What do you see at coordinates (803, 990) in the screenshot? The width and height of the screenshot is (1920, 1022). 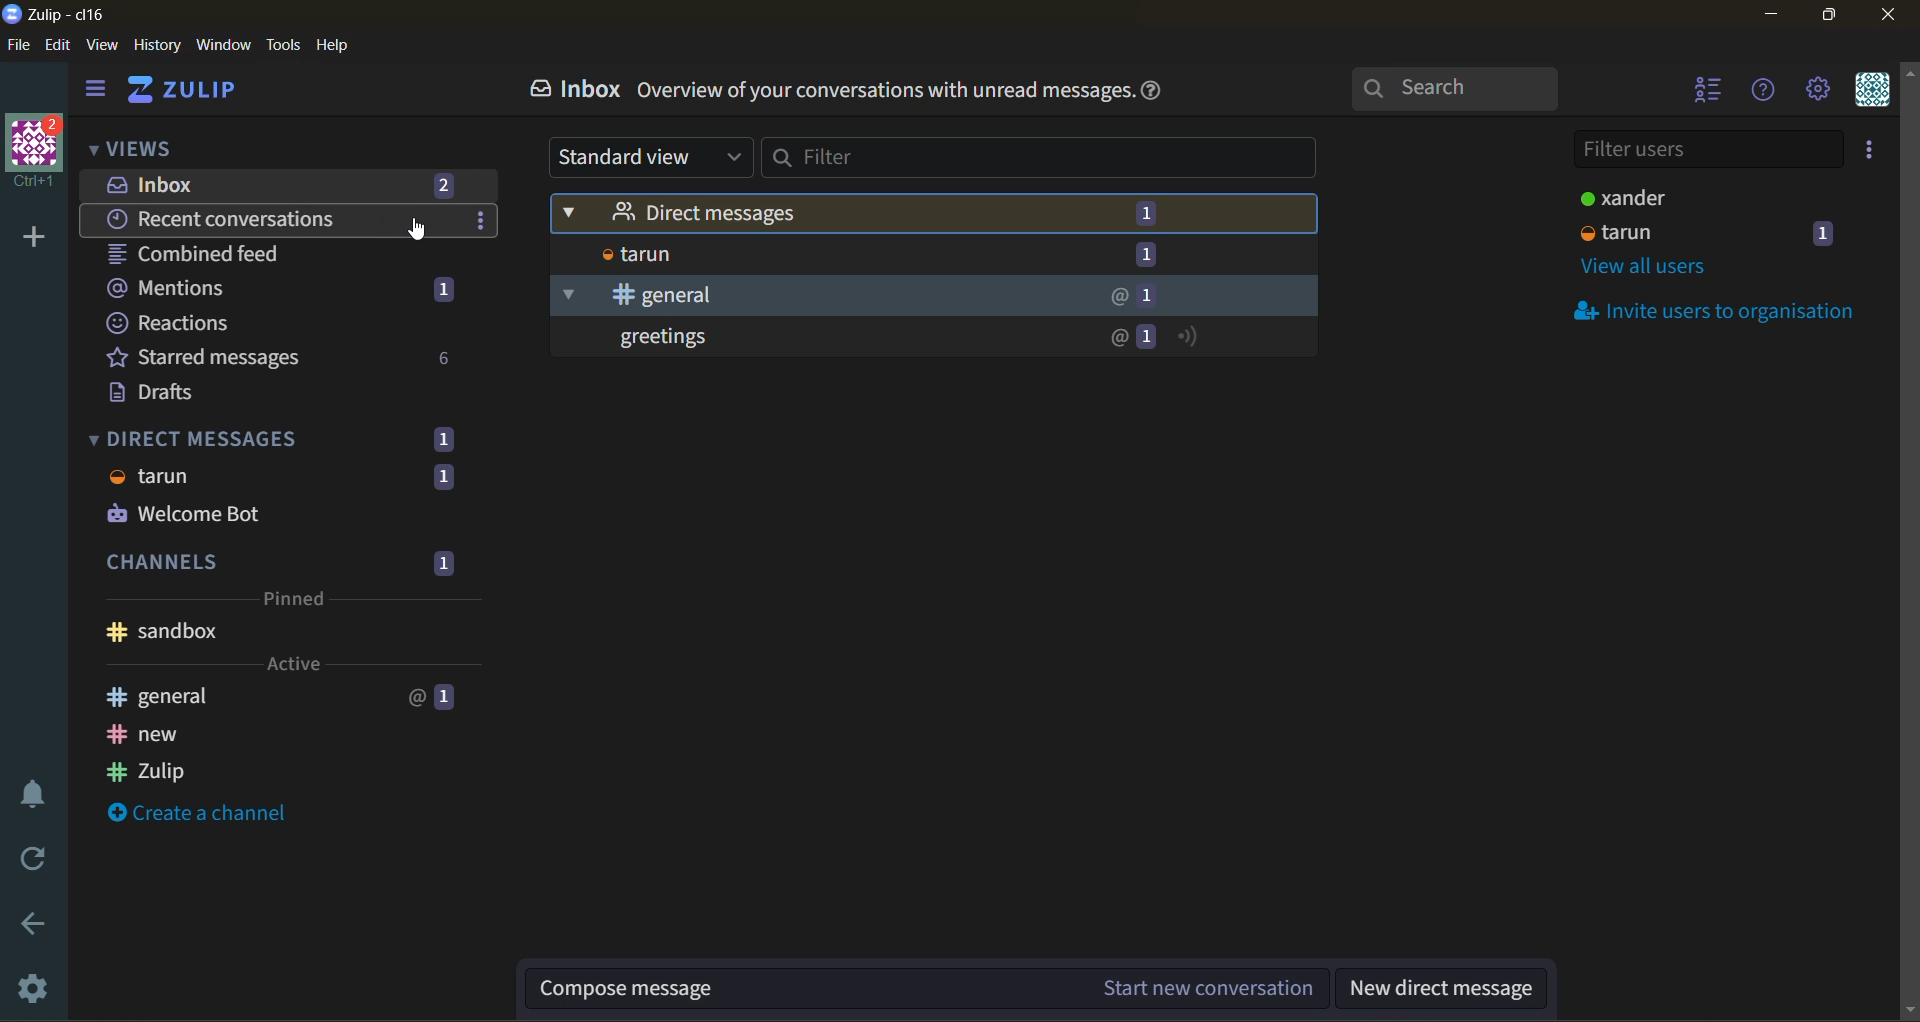 I see `compose message` at bounding box center [803, 990].